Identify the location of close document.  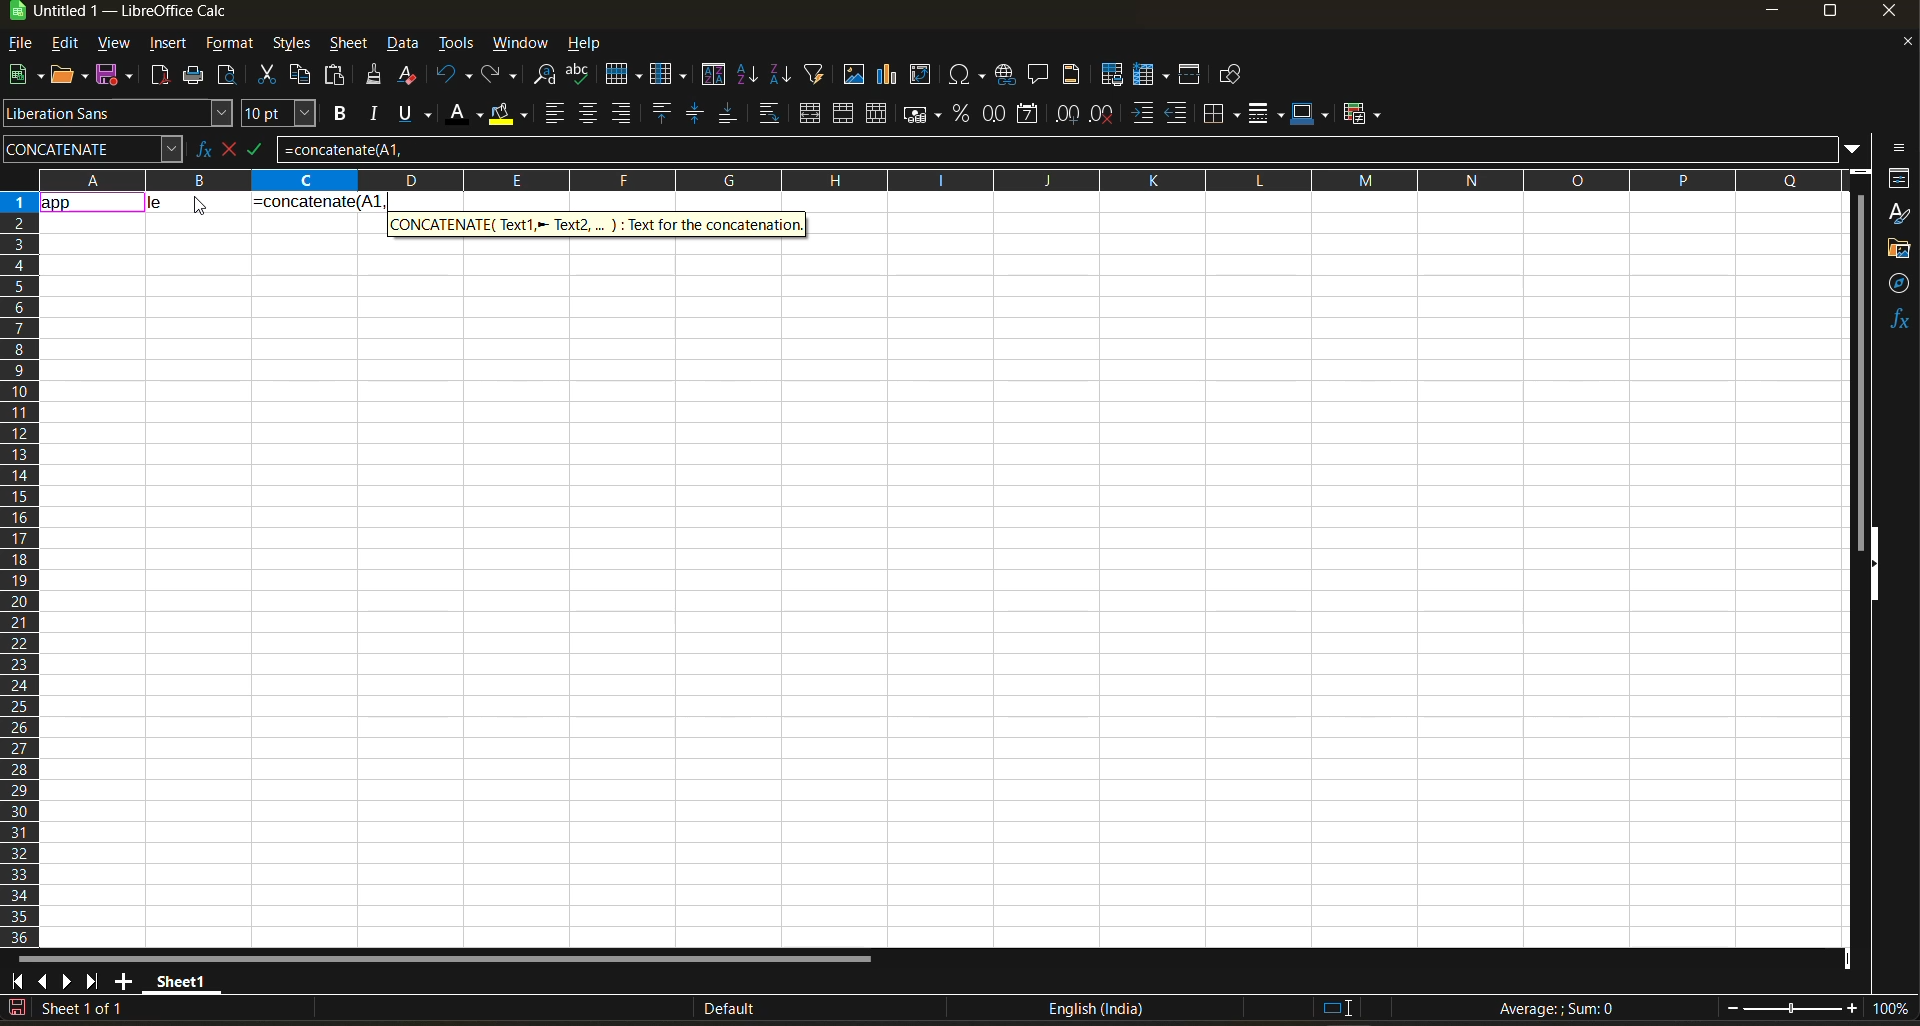
(1900, 47).